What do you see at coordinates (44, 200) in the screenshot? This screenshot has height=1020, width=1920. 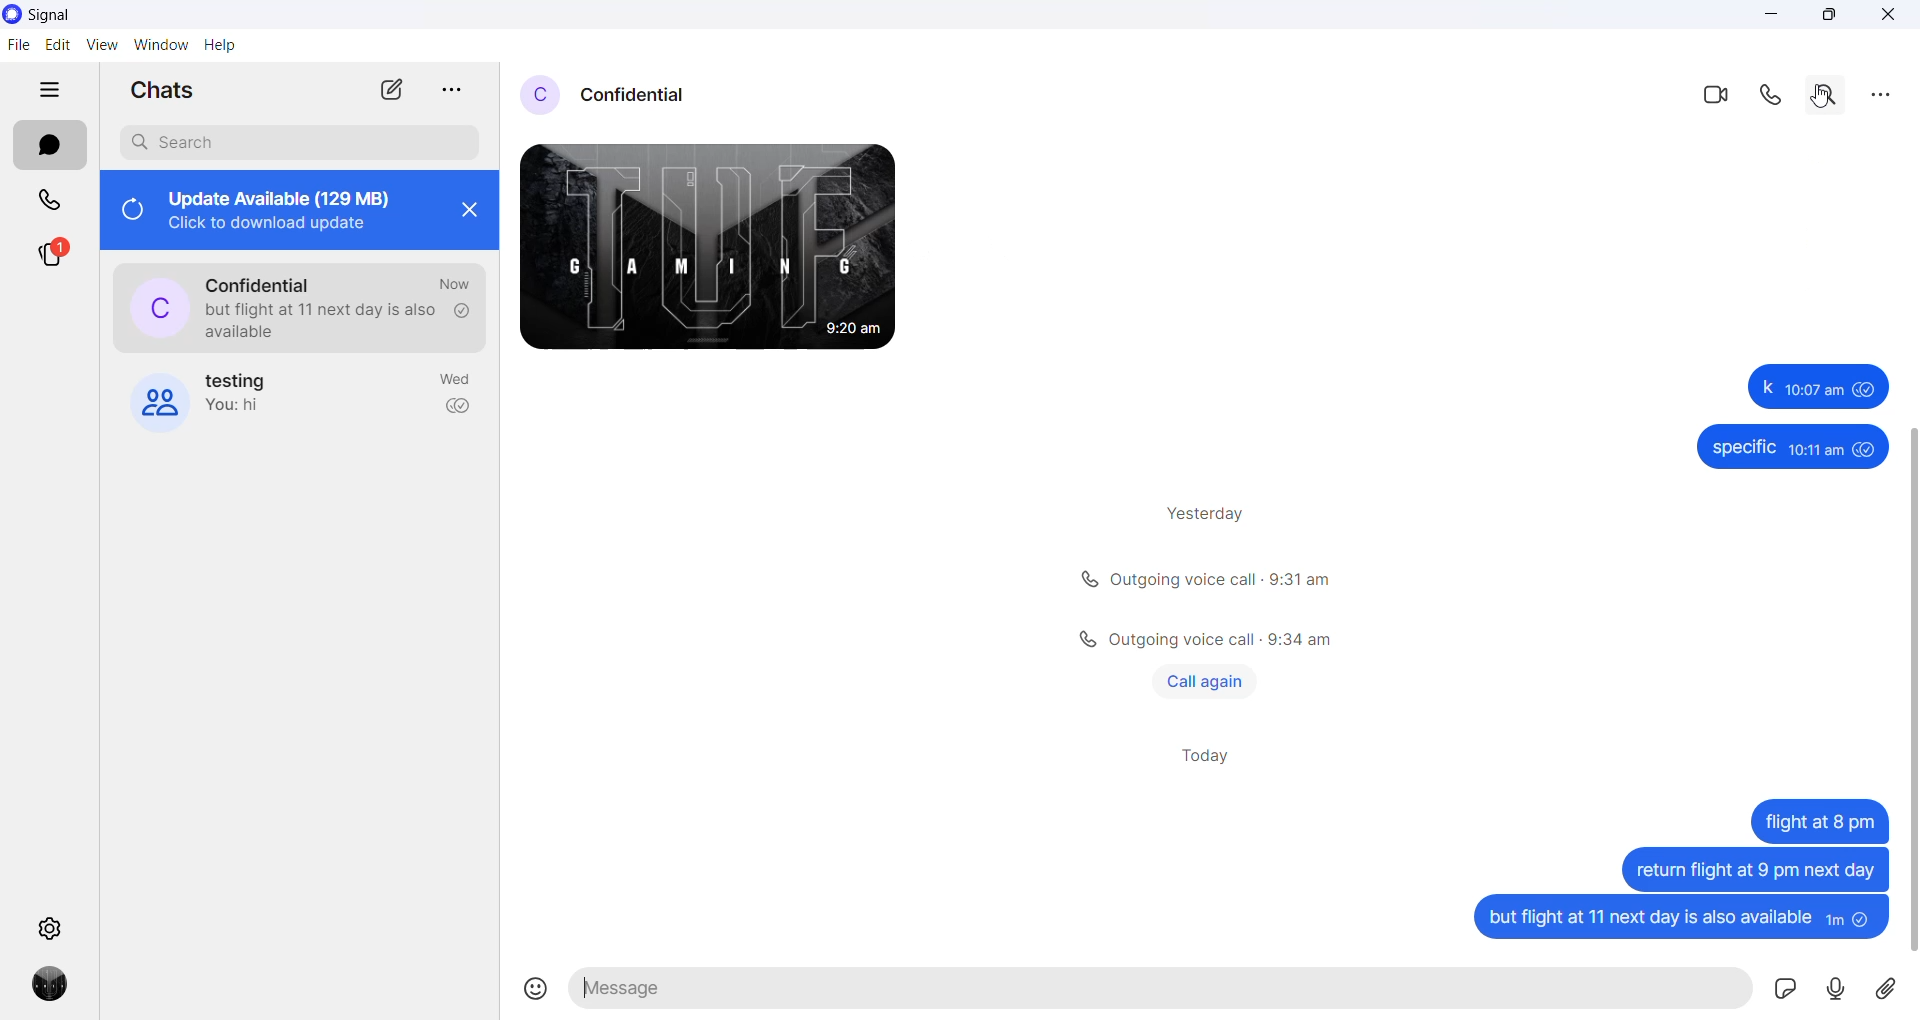 I see `calls` at bounding box center [44, 200].